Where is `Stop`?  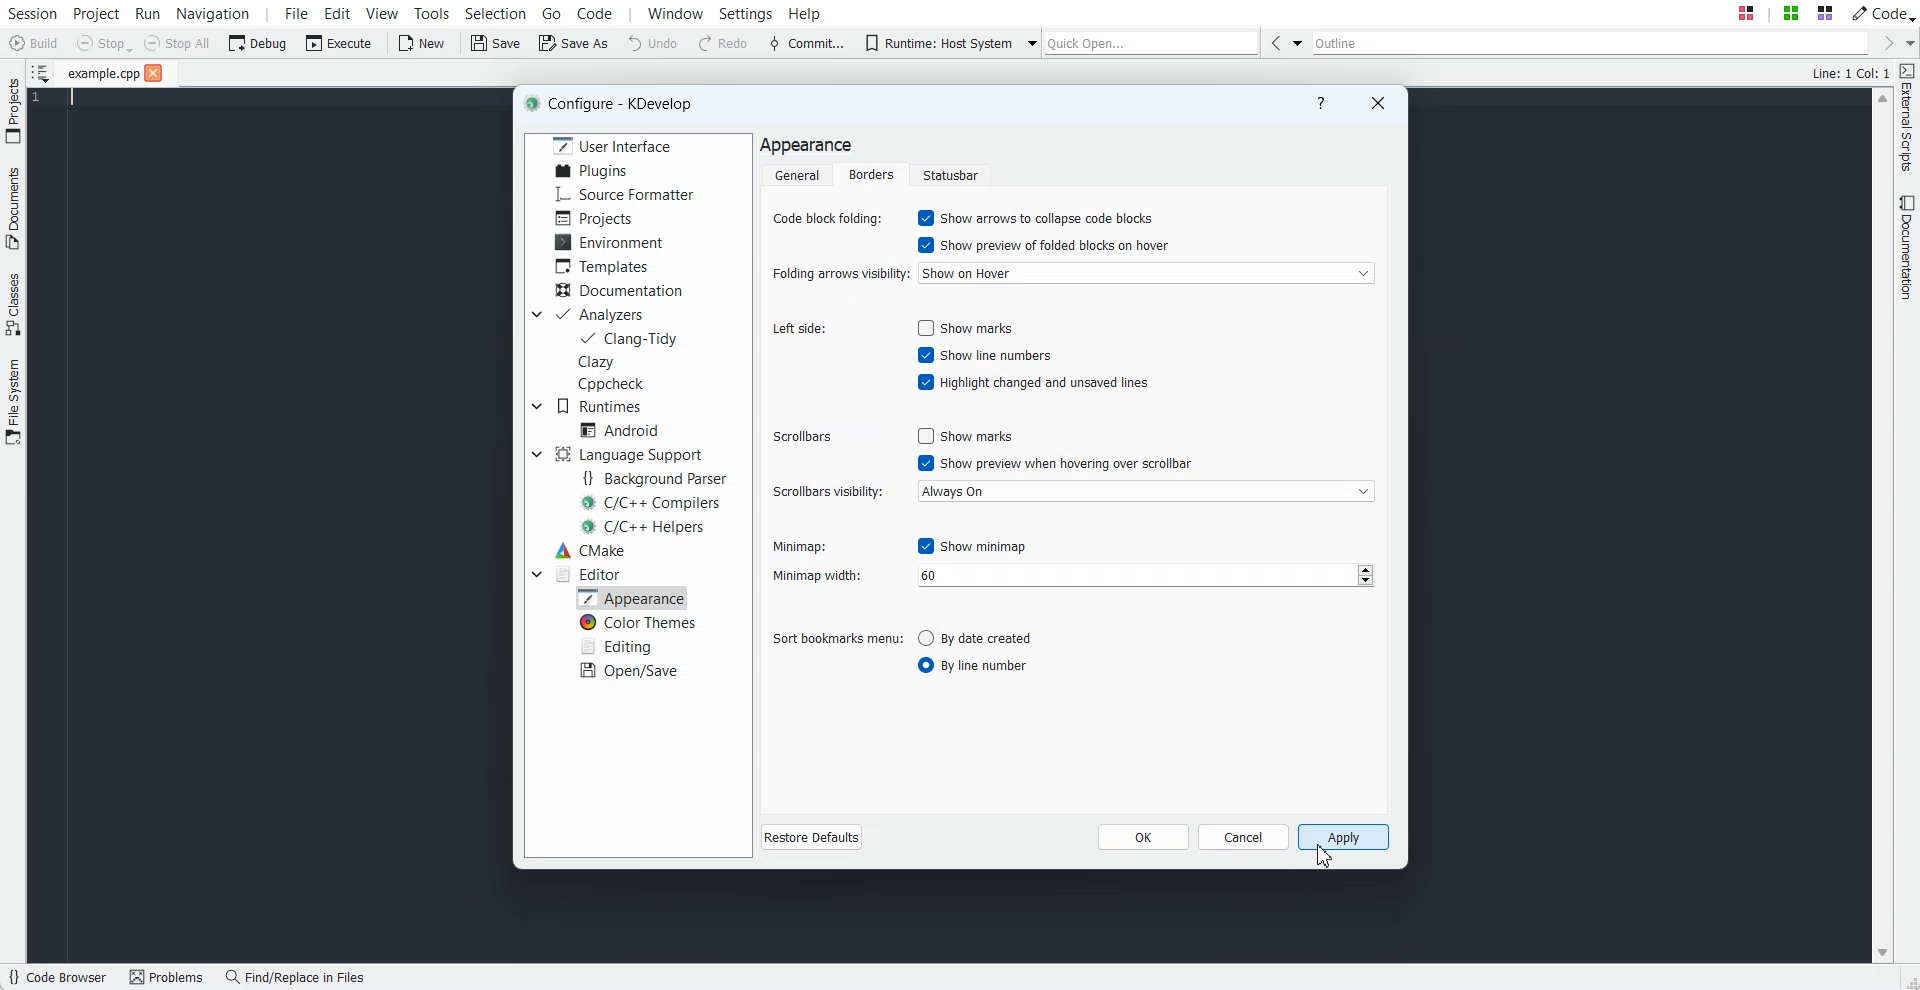
Stop is located at coordinates (104, 44).